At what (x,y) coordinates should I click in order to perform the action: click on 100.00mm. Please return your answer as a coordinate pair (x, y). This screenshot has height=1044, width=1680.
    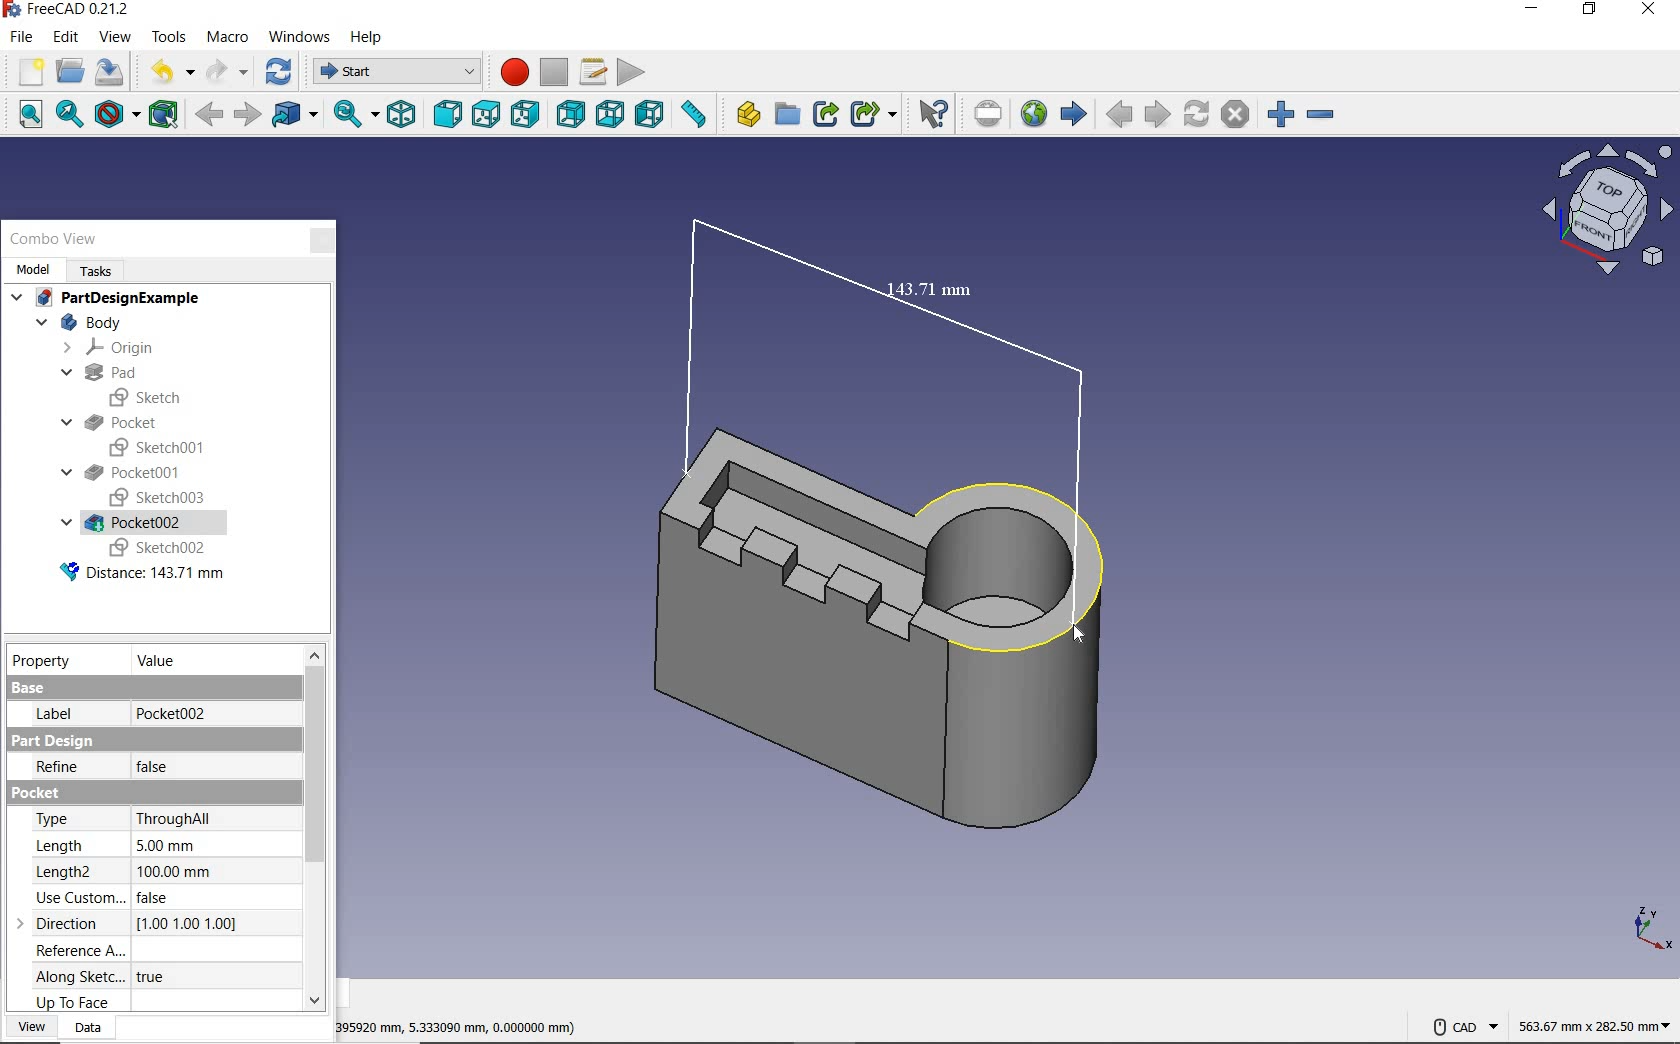
    Looking at the image, I should click on (175, 873).